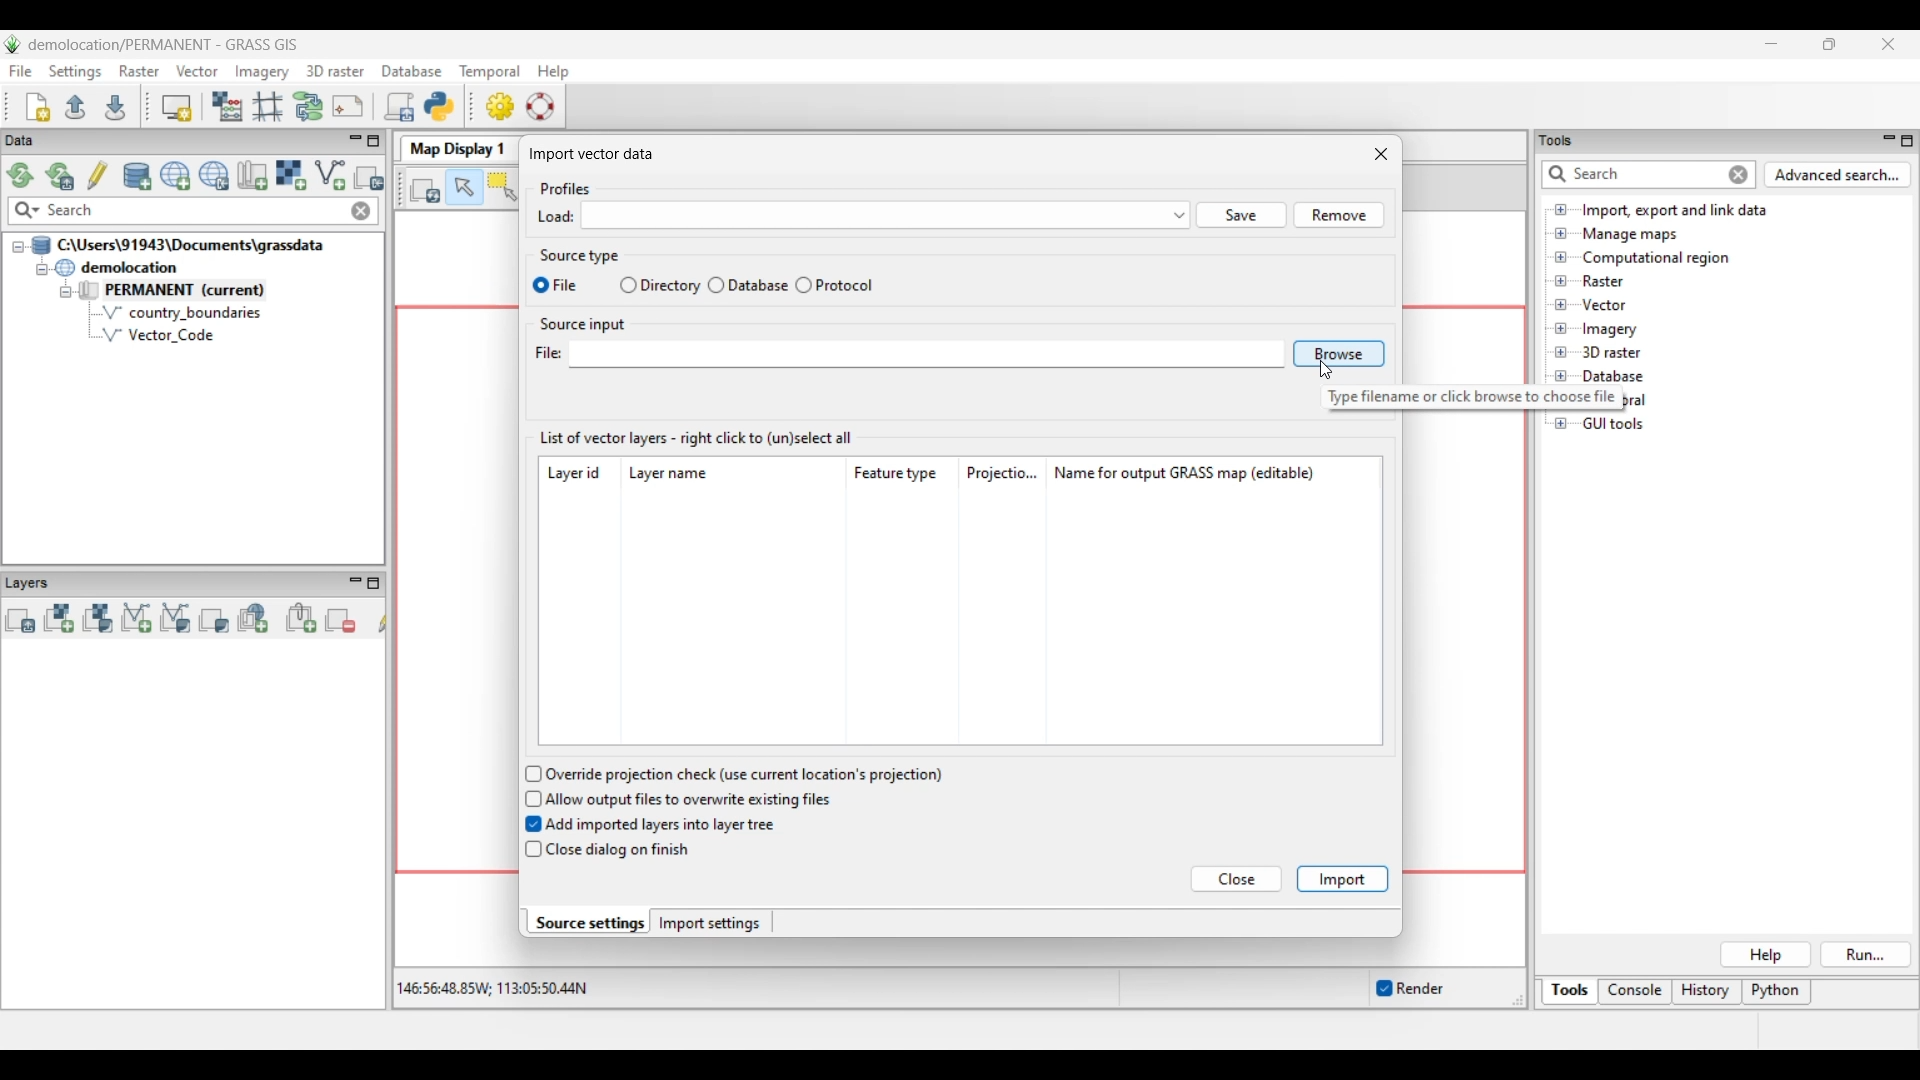  Describe the element at coordinates (37, 141) in the screenshot. I see `Data` at that location.